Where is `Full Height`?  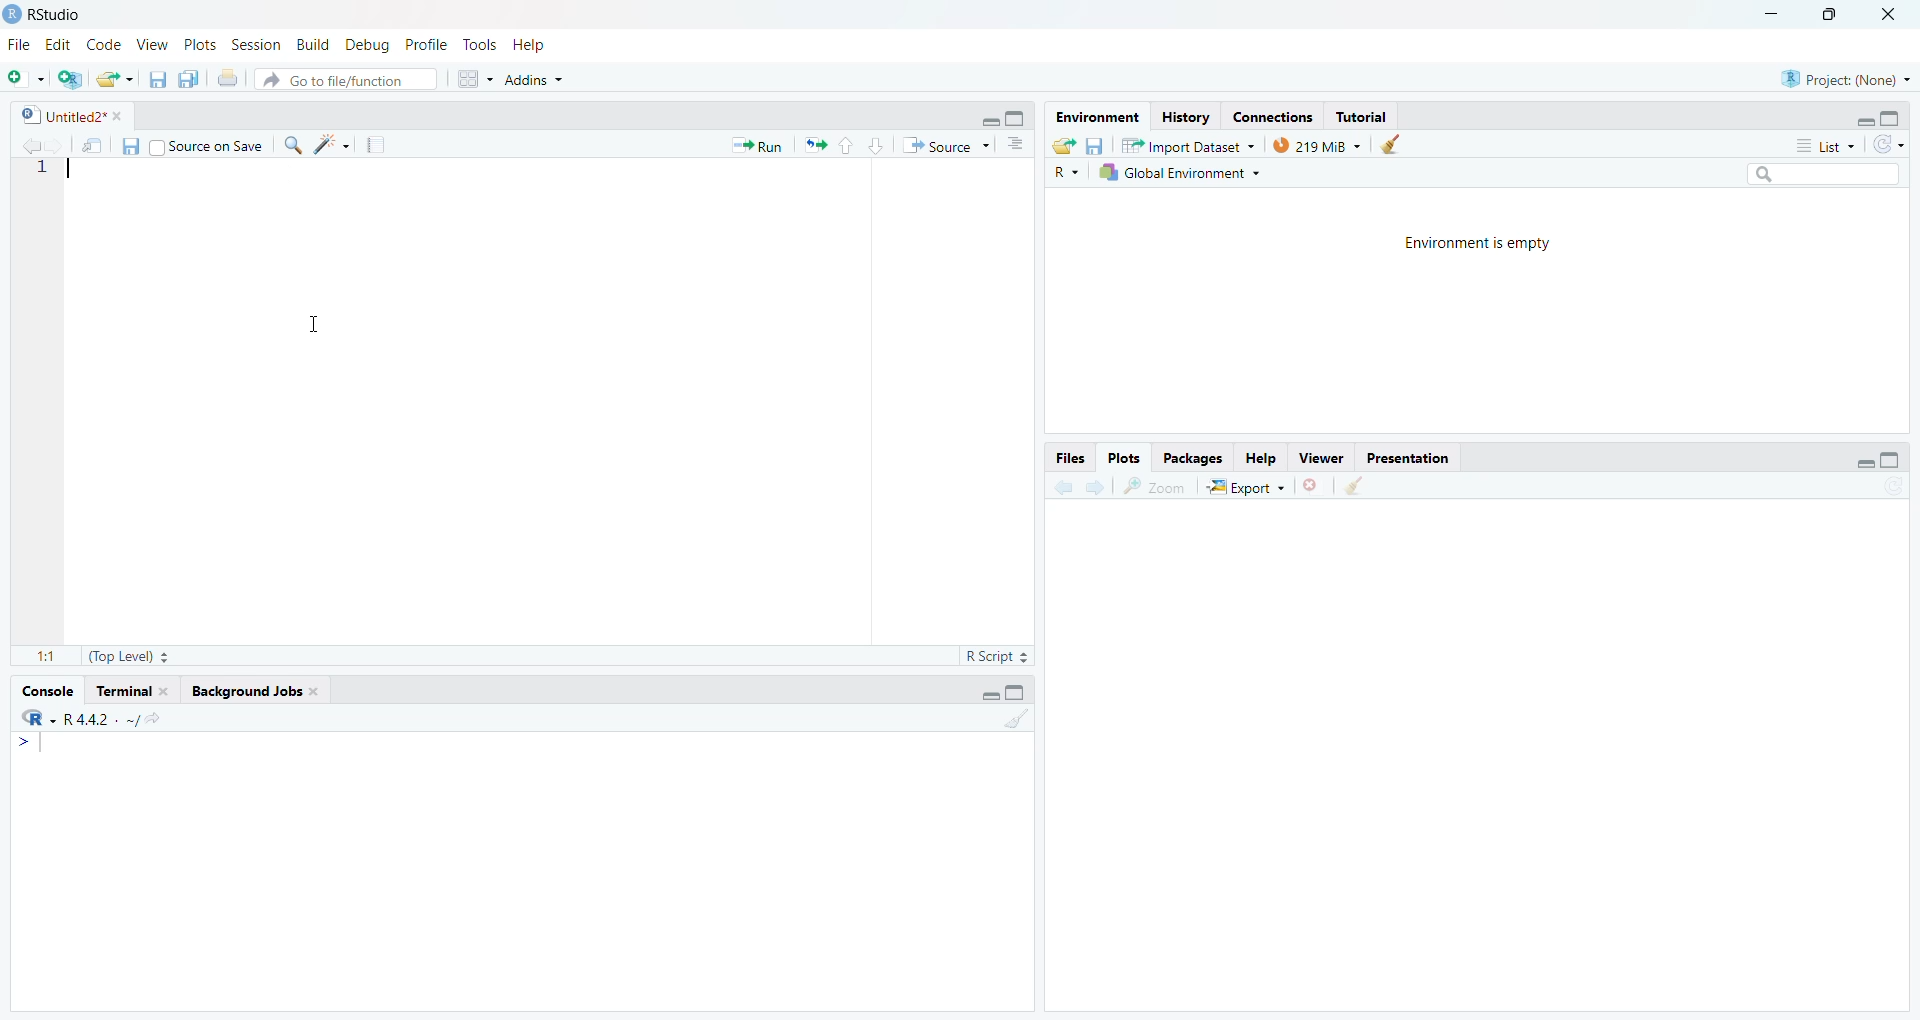 Full Height is located at coordinates (1892, 459).